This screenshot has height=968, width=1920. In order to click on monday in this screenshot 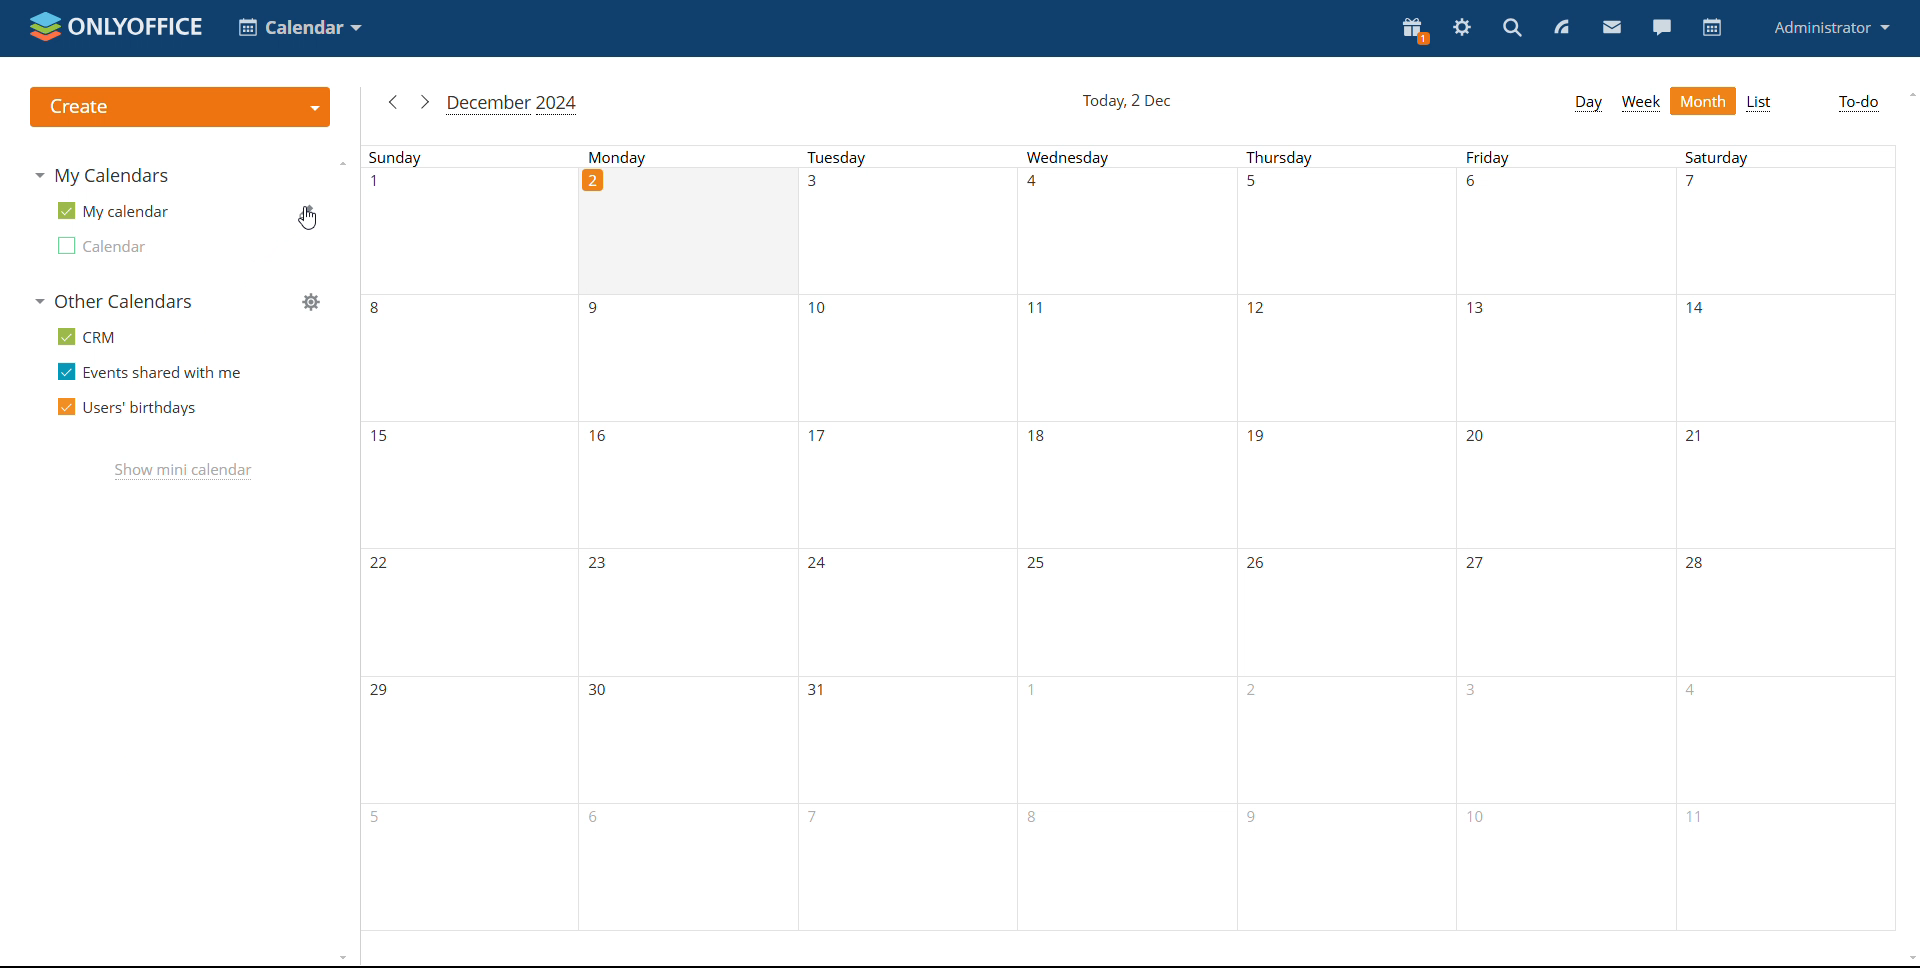, I will do `click(670, 157)`.